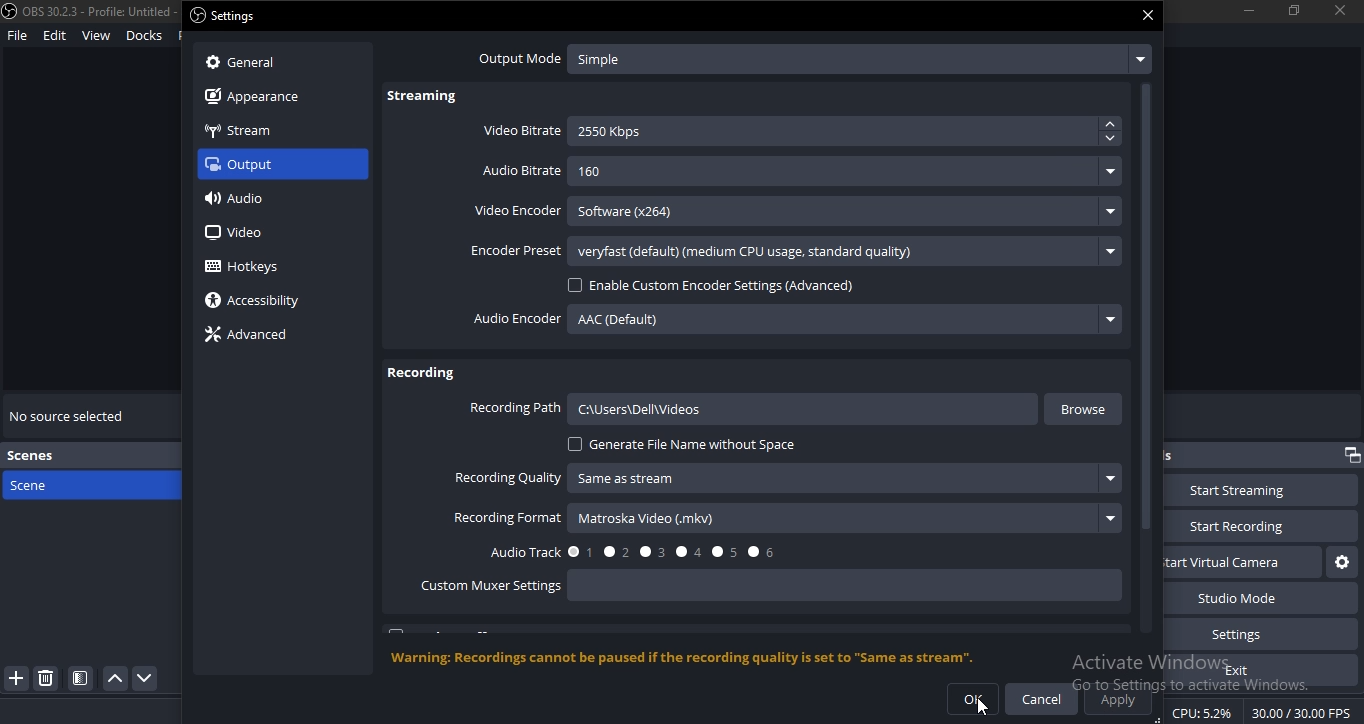 Image resolution: width=1364 pixels, height=724 pixels. I want to click on audio track, so click(640, 552).